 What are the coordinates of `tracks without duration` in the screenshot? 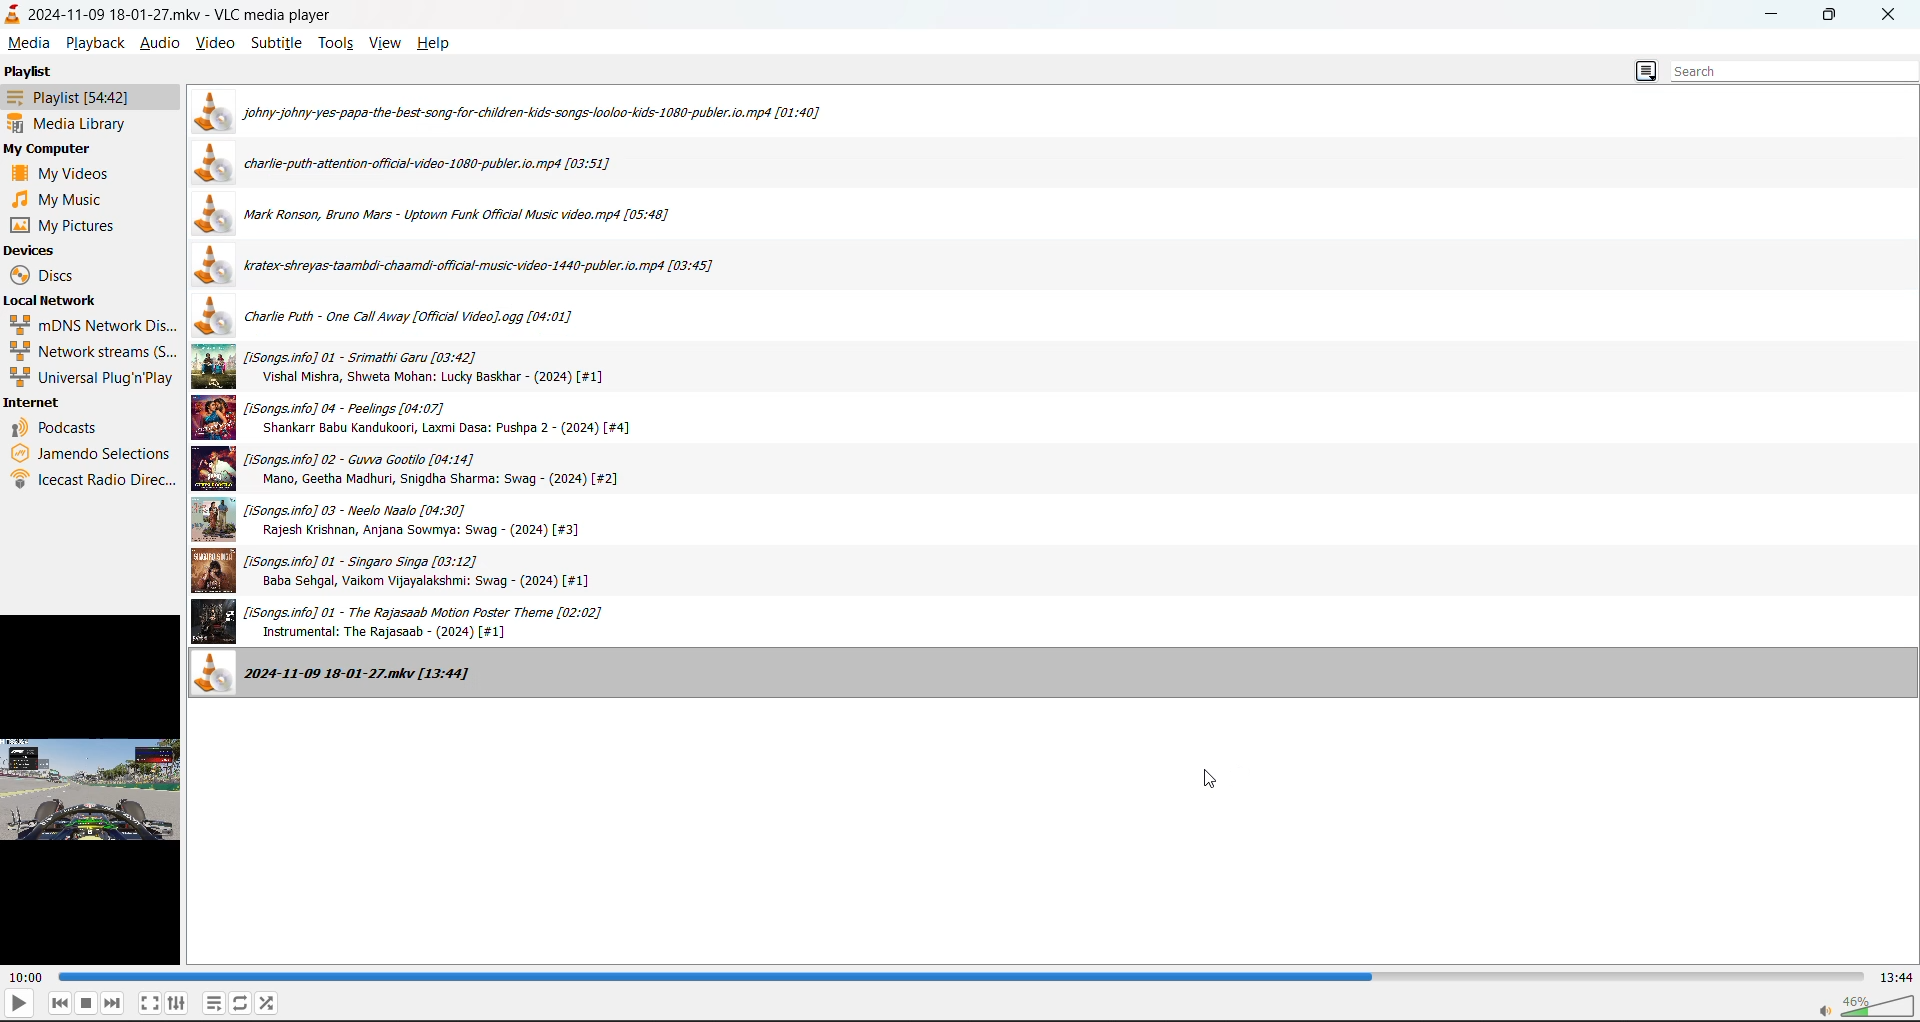 It's located at (357, 677).